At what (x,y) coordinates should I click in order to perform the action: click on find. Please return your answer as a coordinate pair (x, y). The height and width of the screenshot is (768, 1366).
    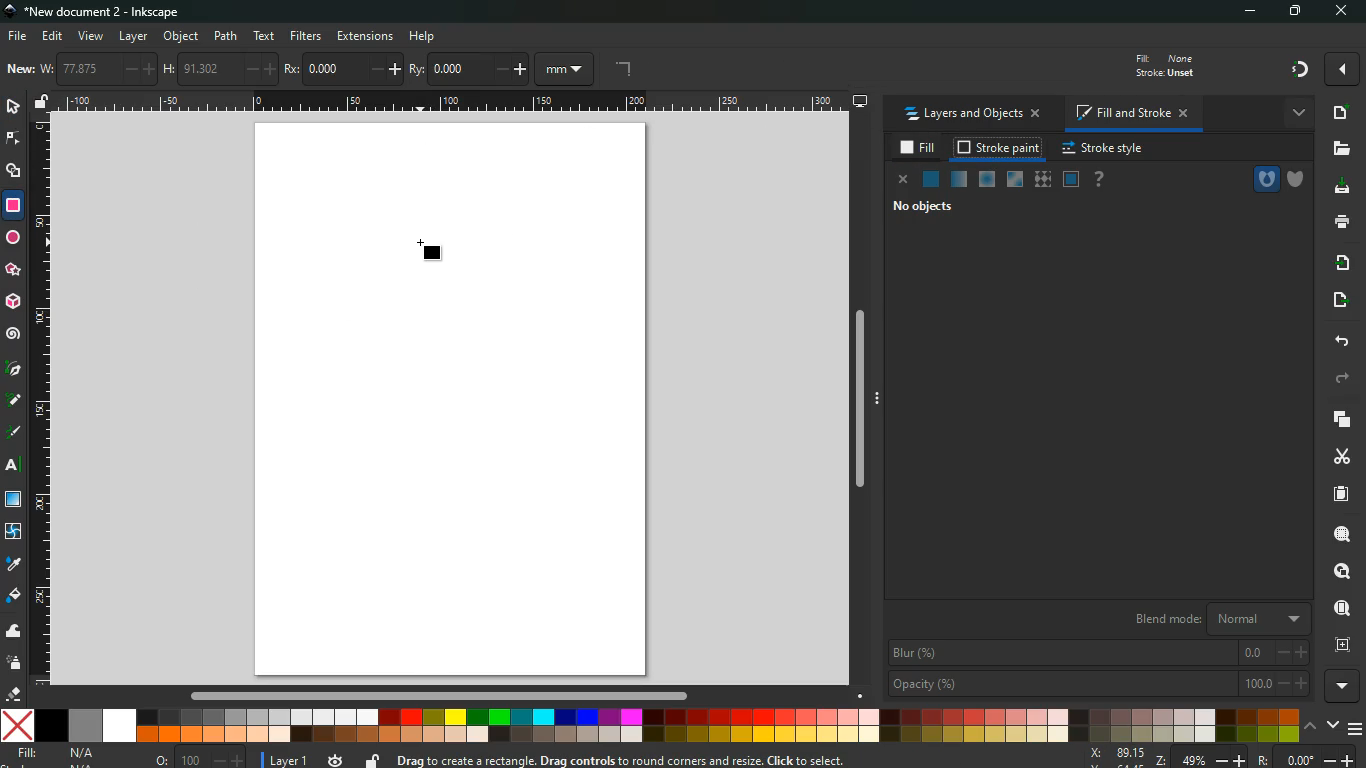
    Looking at the image, I should click on (1338, 607).